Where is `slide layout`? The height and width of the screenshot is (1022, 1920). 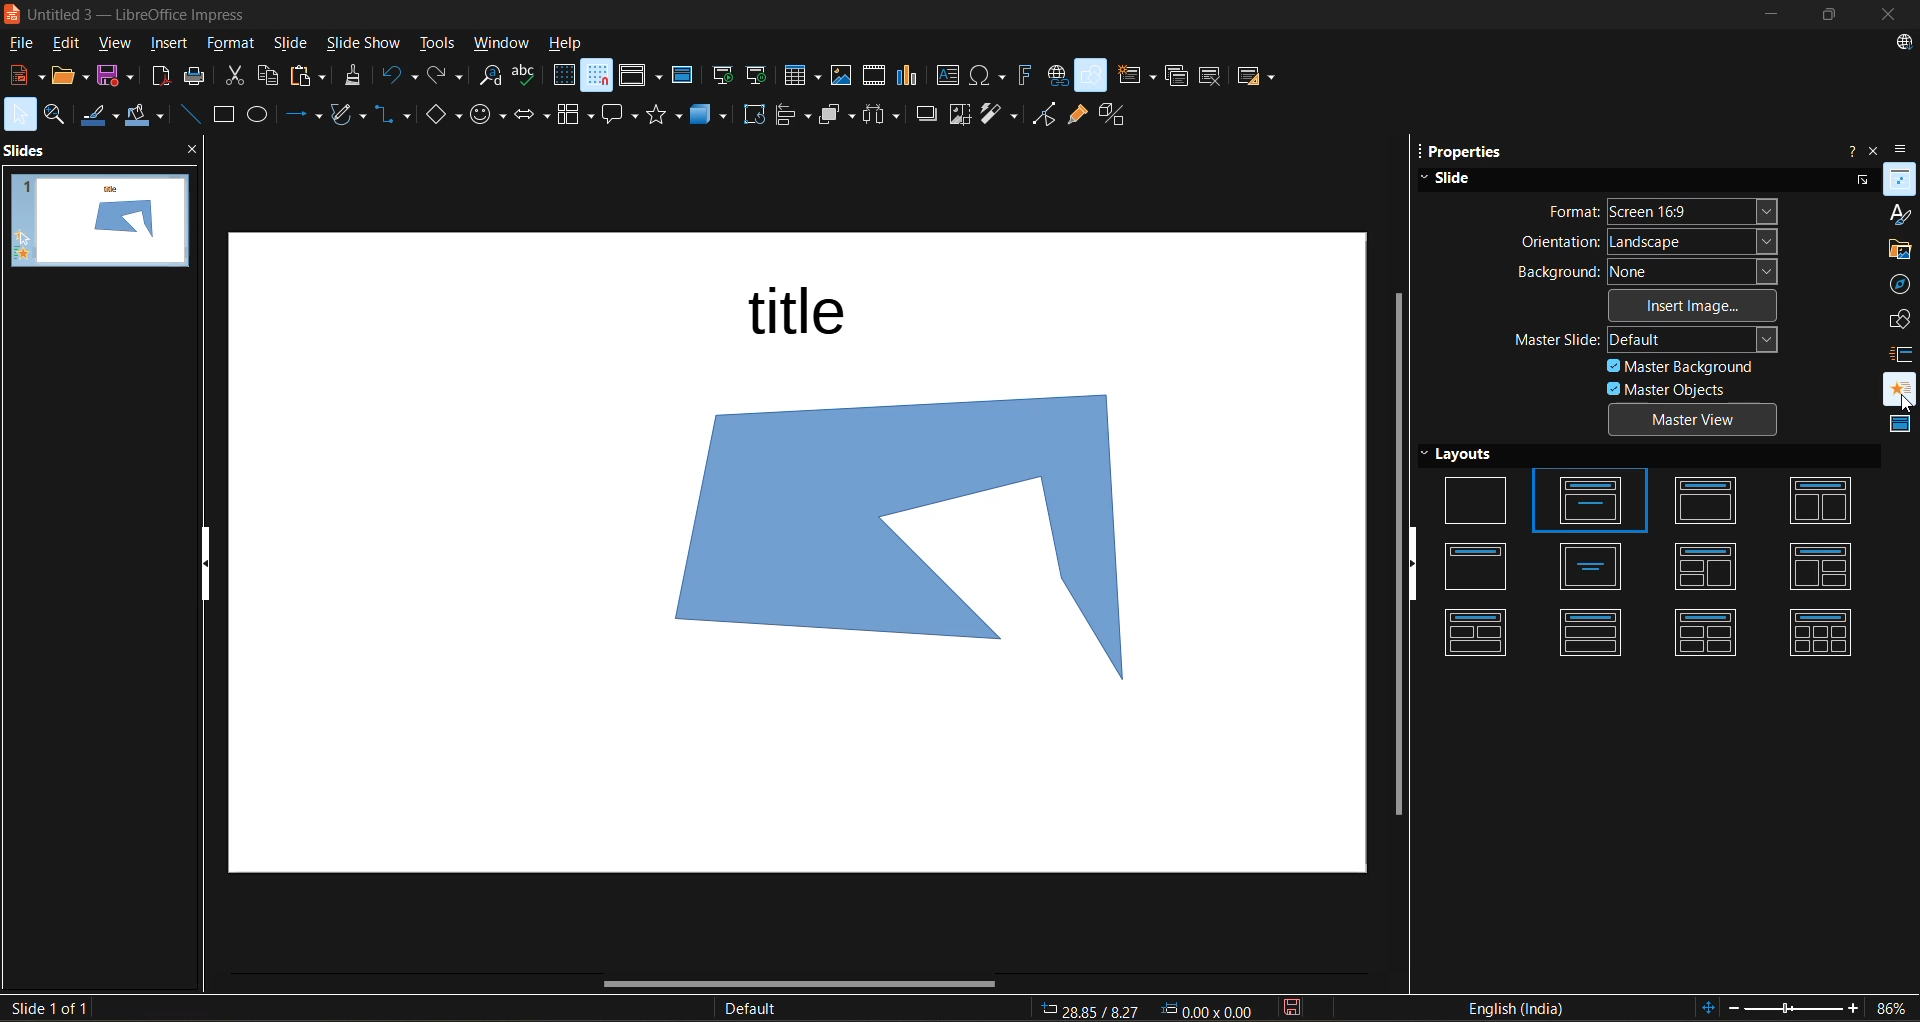 slide layout is located at coordinates (1258, 79).